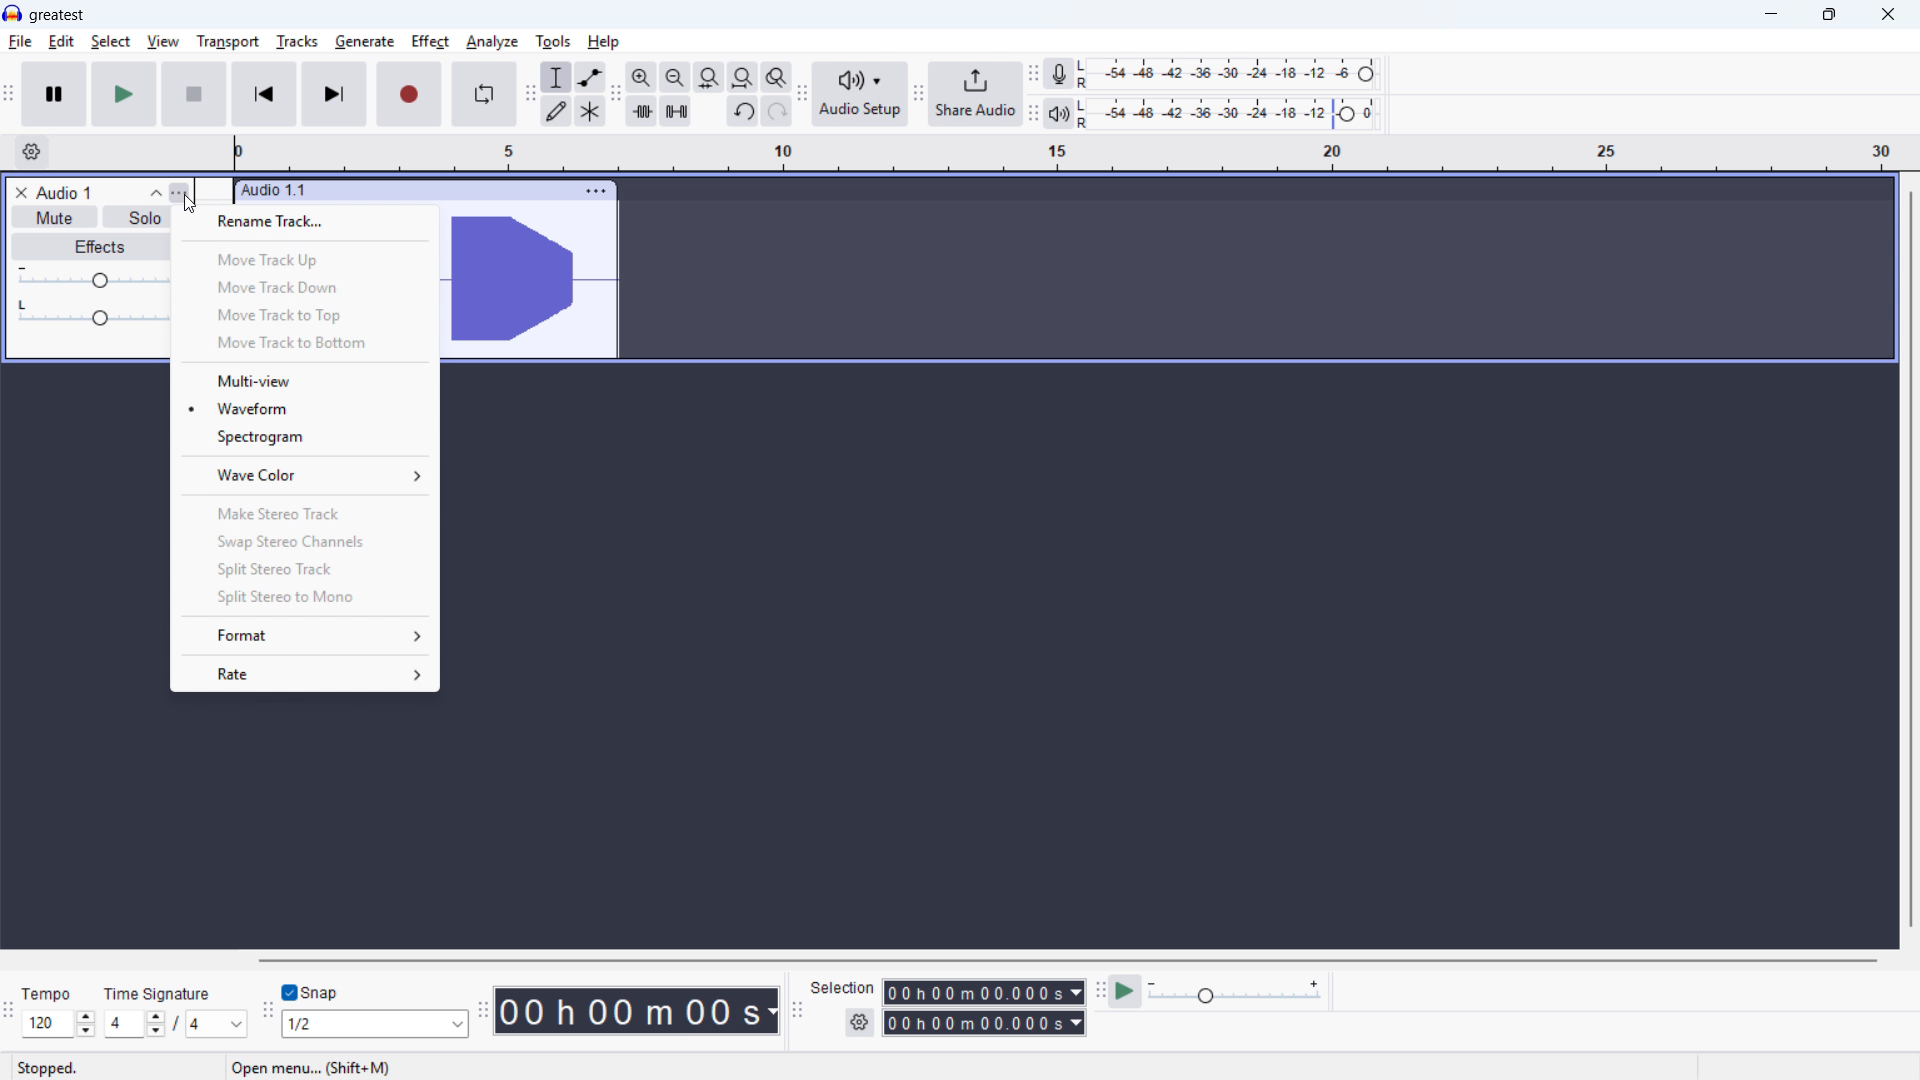  I want to click on click to drag, so click(446, 190).